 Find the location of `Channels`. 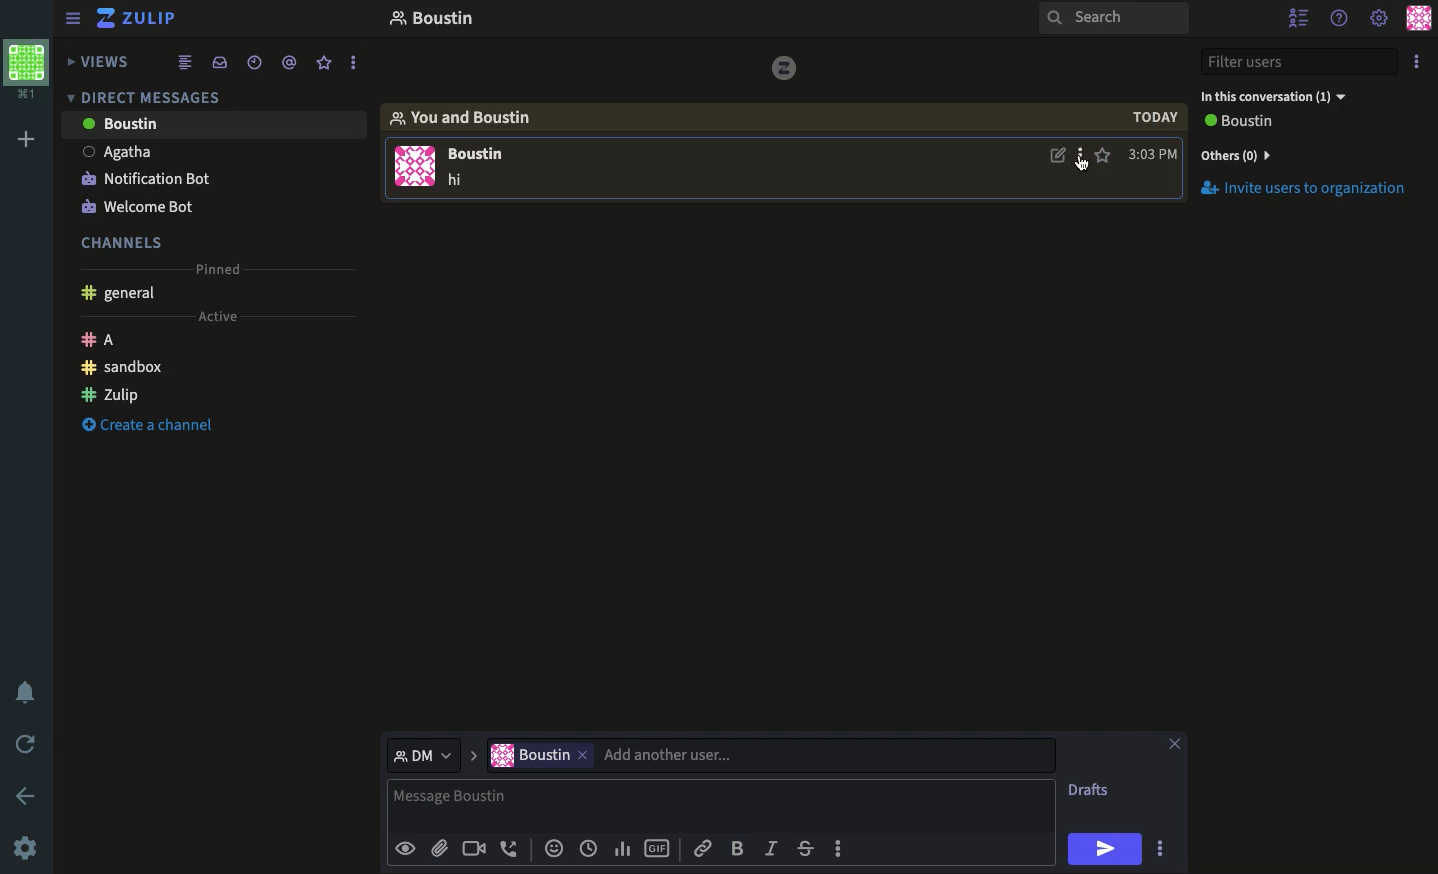

Channels is located at coordinates (125, 240).